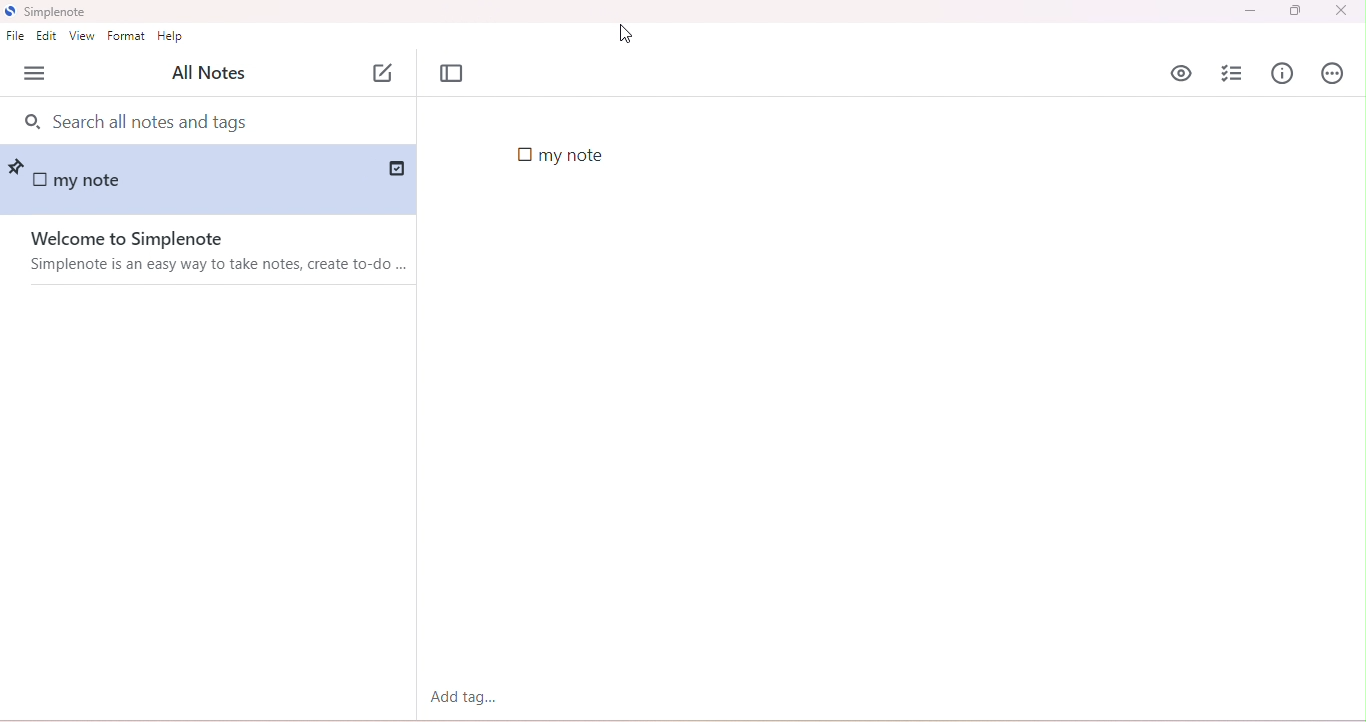 This screenshot has width=1366, height=722. What do you see at coordinates (213, 72) in the screenshot?
I see `all notes` at bounding box center [213, 72].